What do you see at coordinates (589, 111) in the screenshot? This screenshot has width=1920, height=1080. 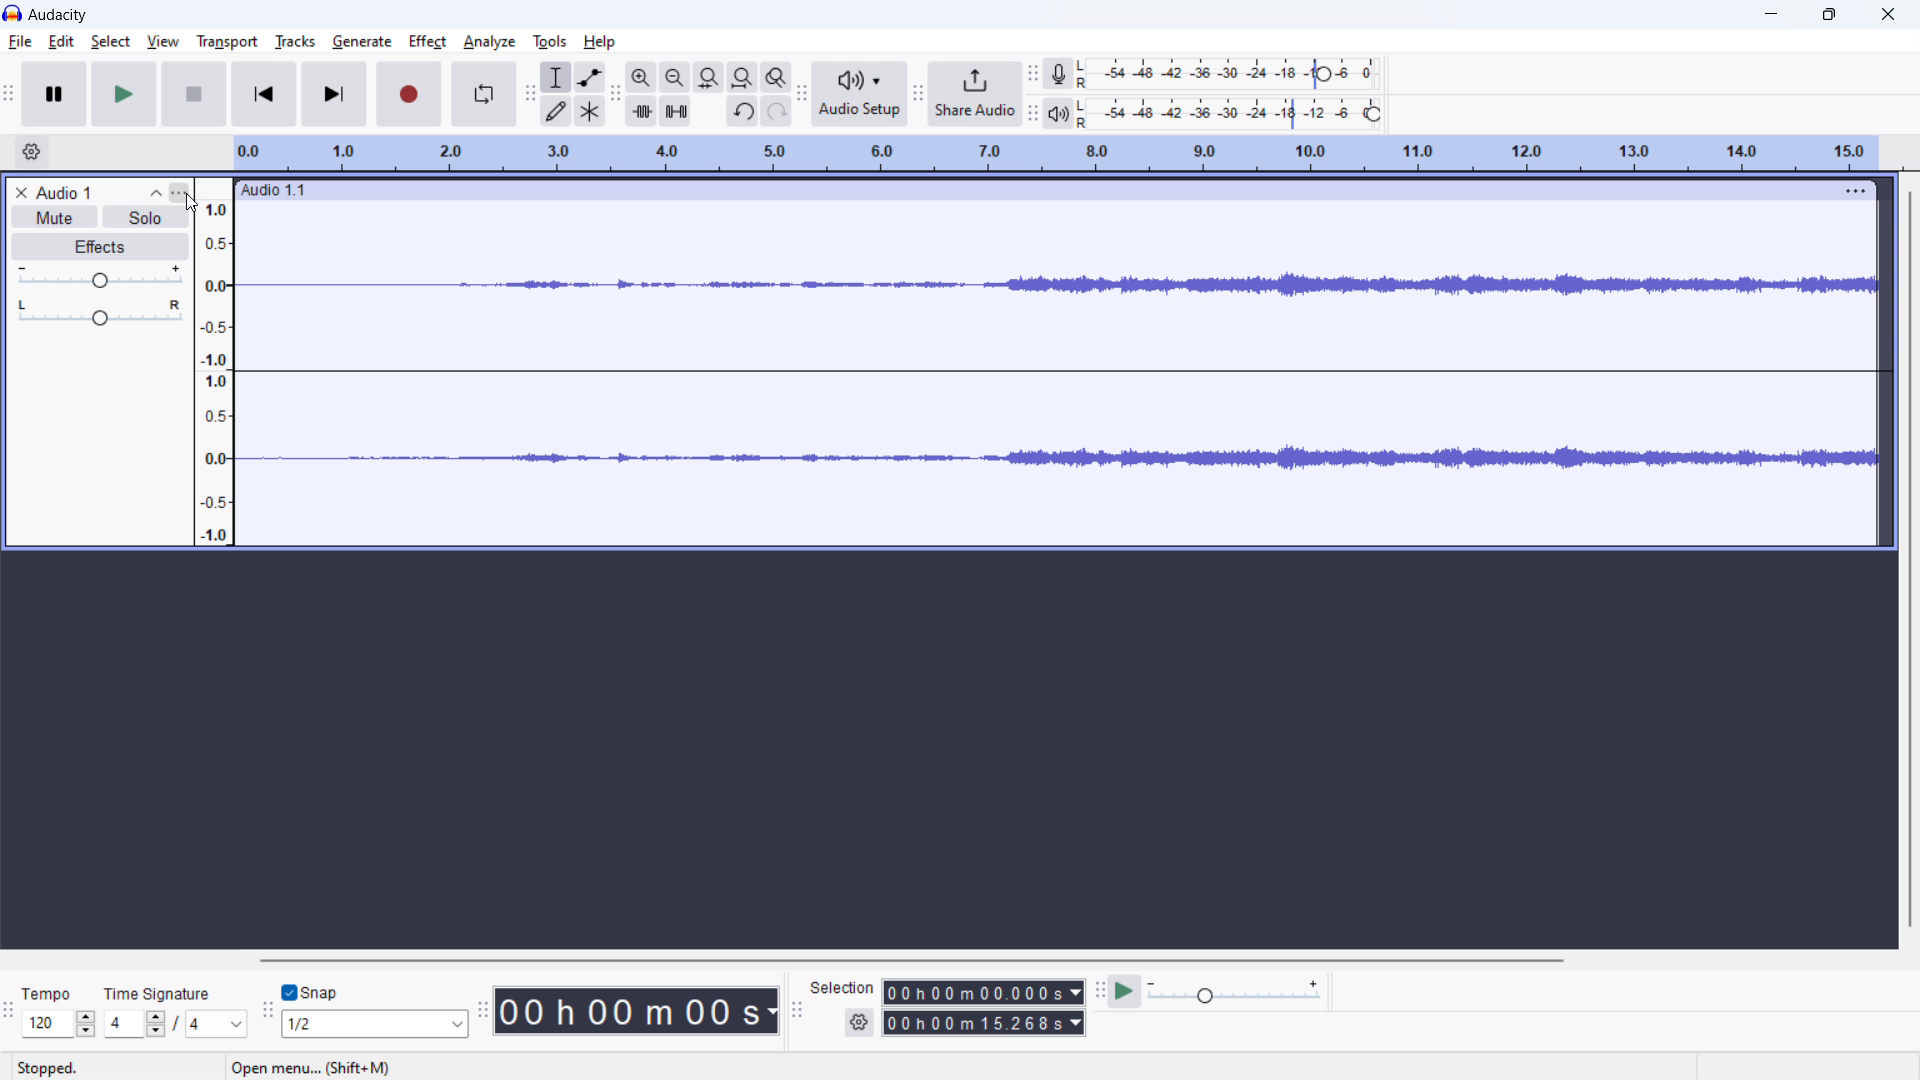 I see `multi tool` at bounding box center [589, 111].